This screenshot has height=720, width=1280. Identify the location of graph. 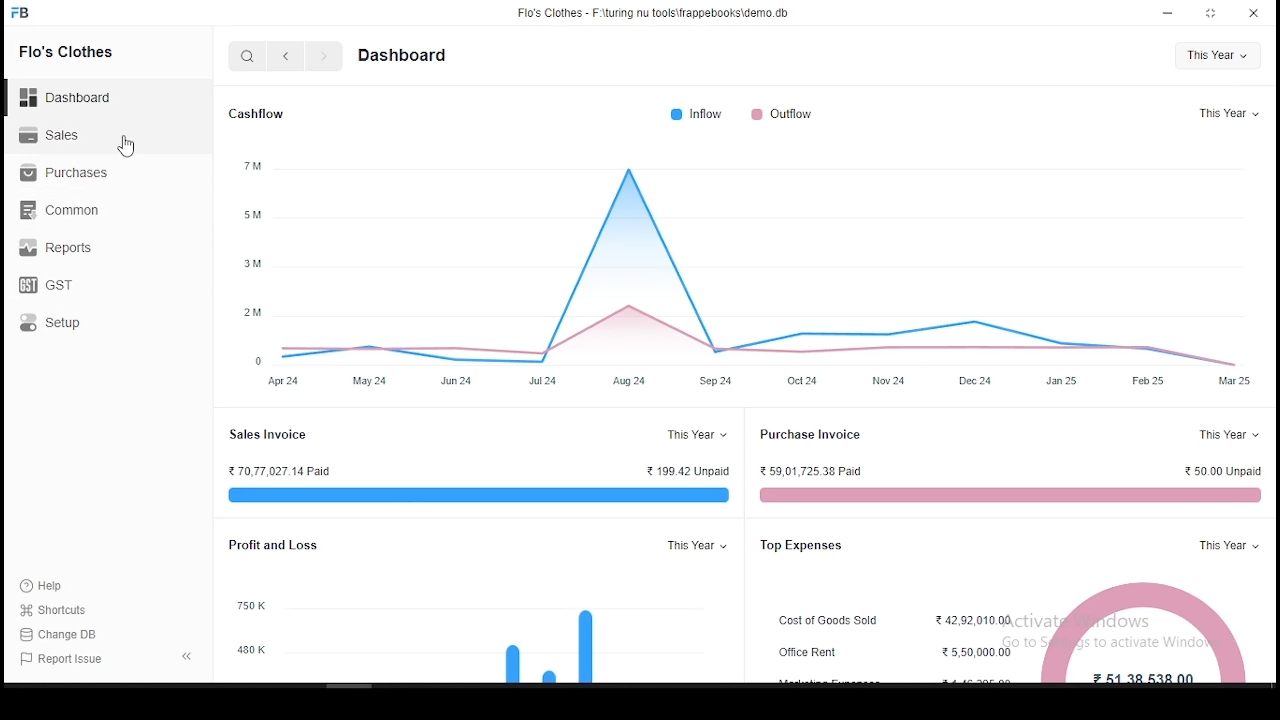
(549, 645).